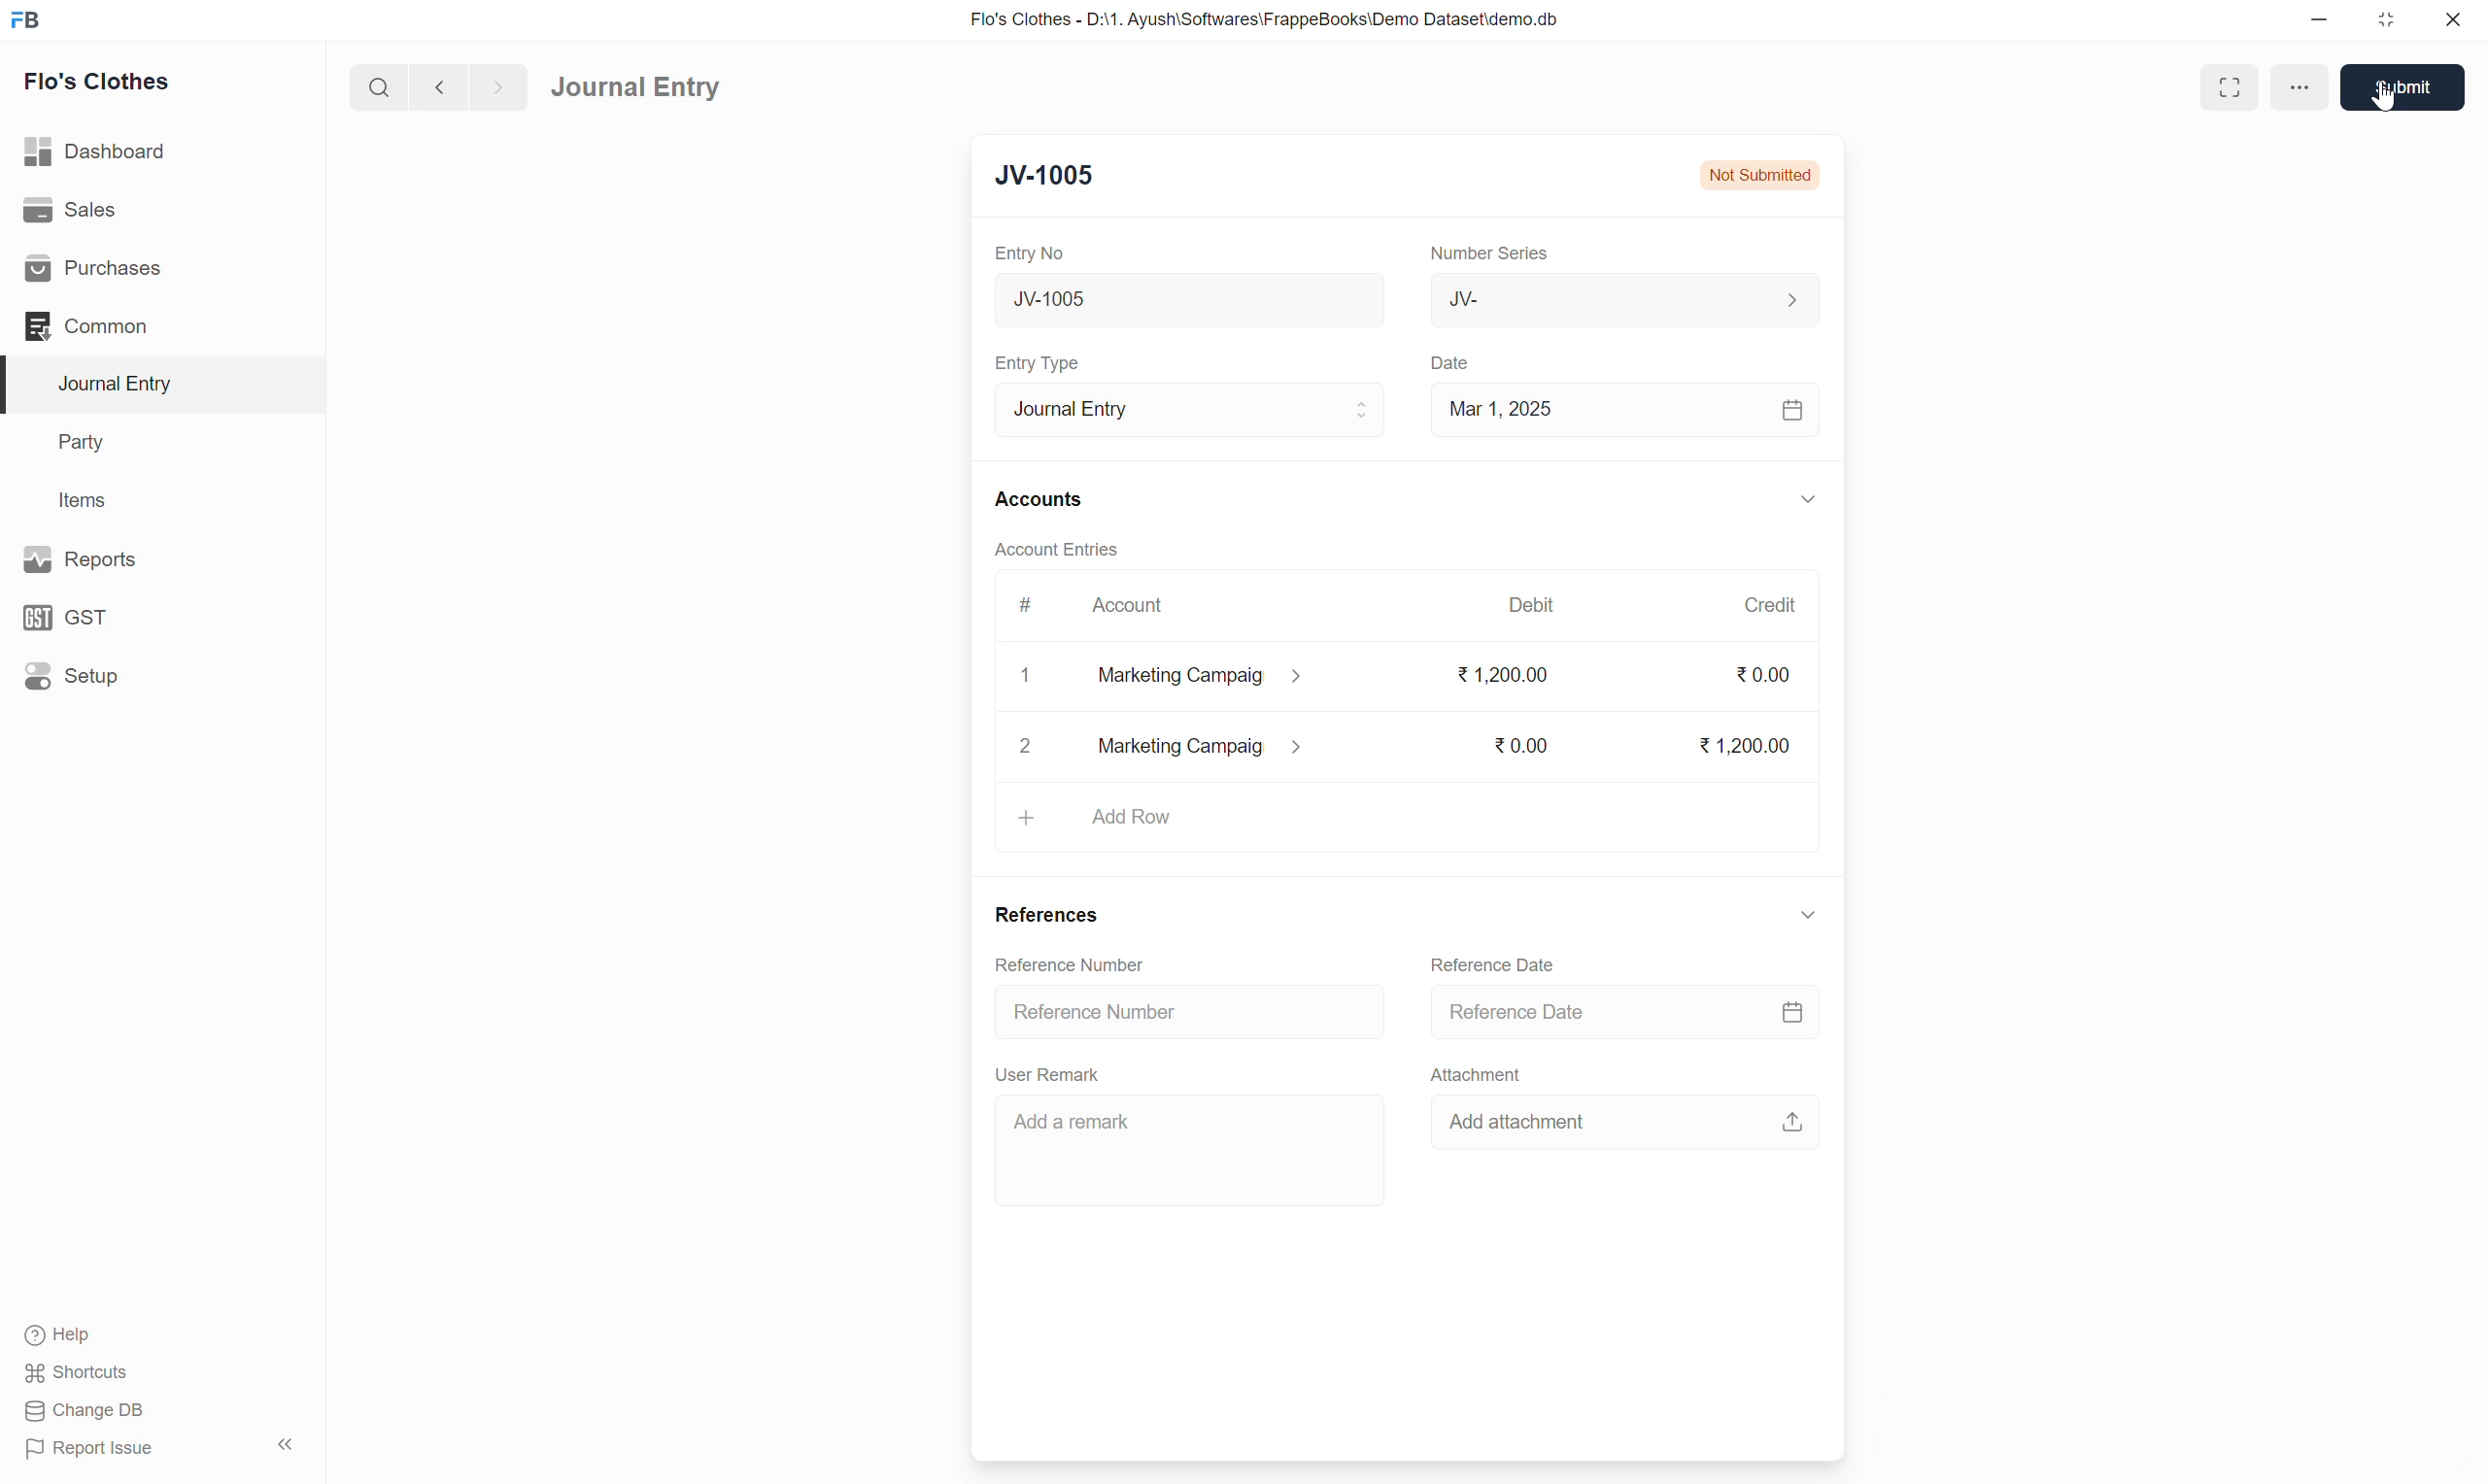  Describe the element at coordinates (81, 499) in the screenshot. I see `Items` at that location.